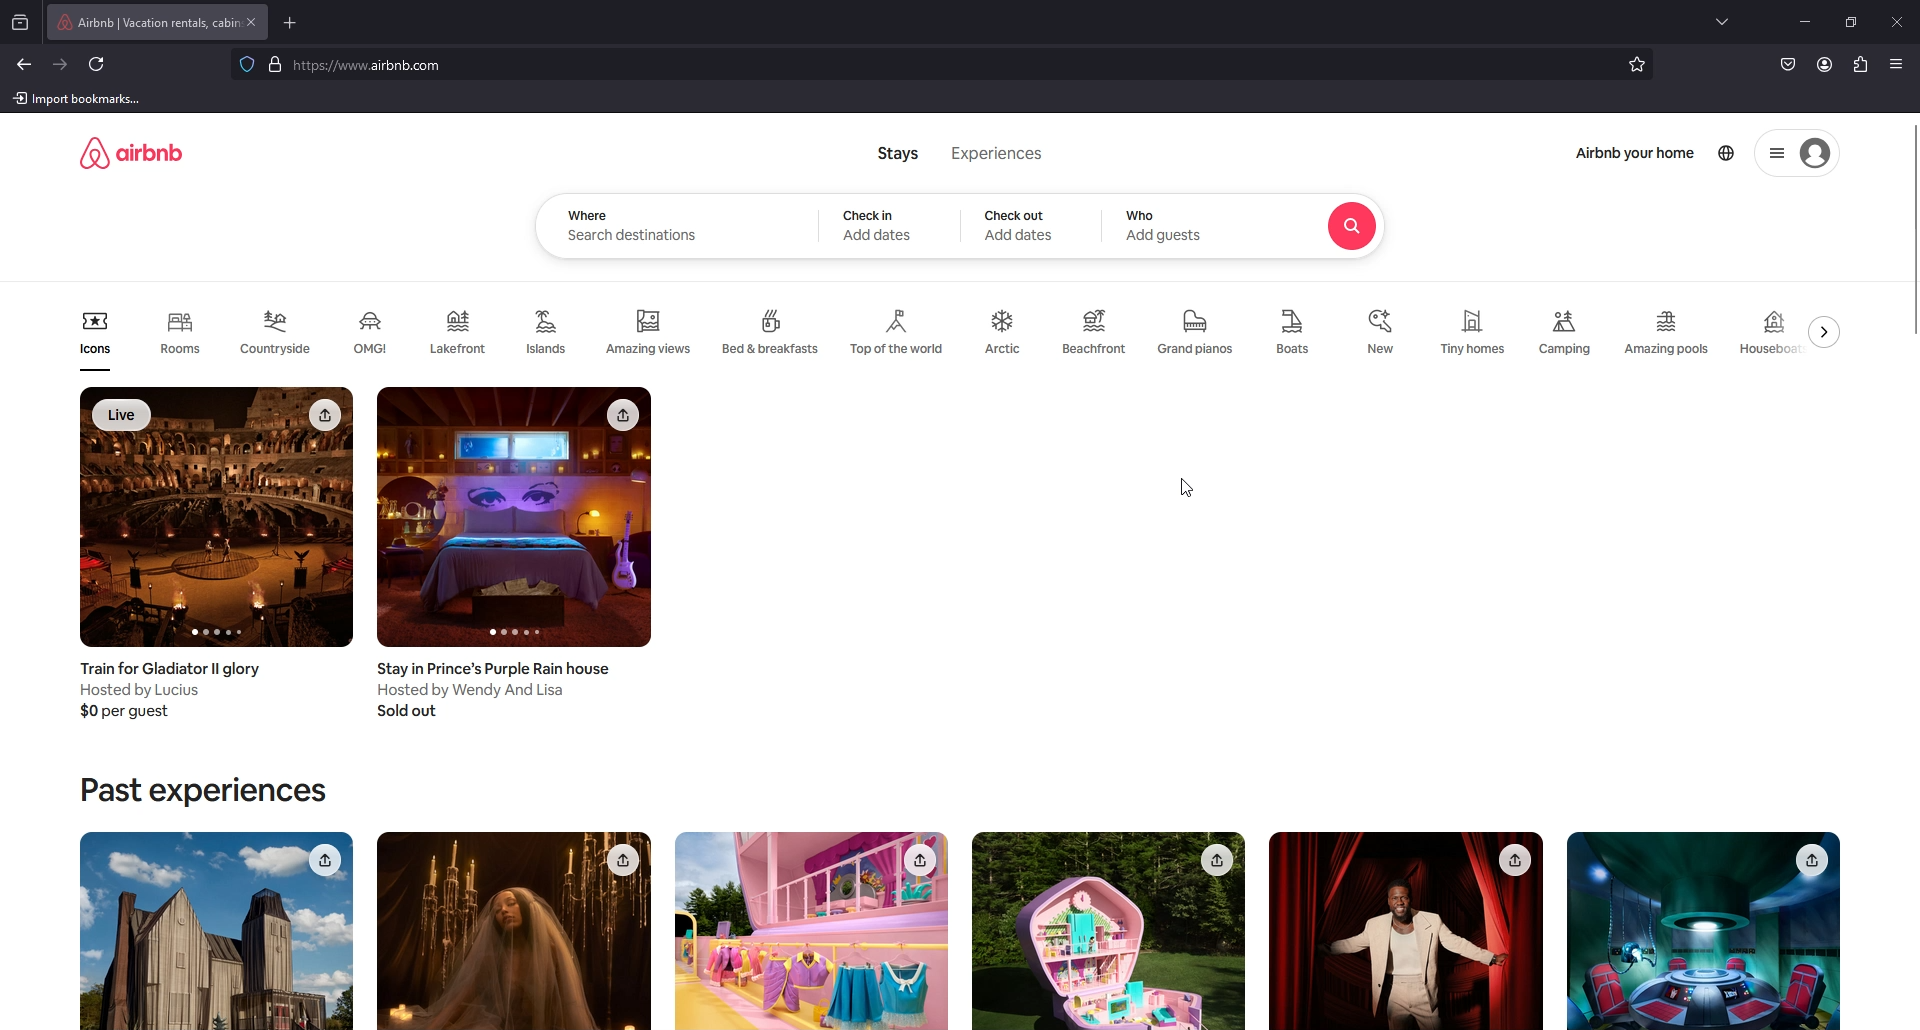 This screenshot has width=1920, height=1030. Describe the element at coordinates (1776, 154) in the screenshot. I see `options` at that location.